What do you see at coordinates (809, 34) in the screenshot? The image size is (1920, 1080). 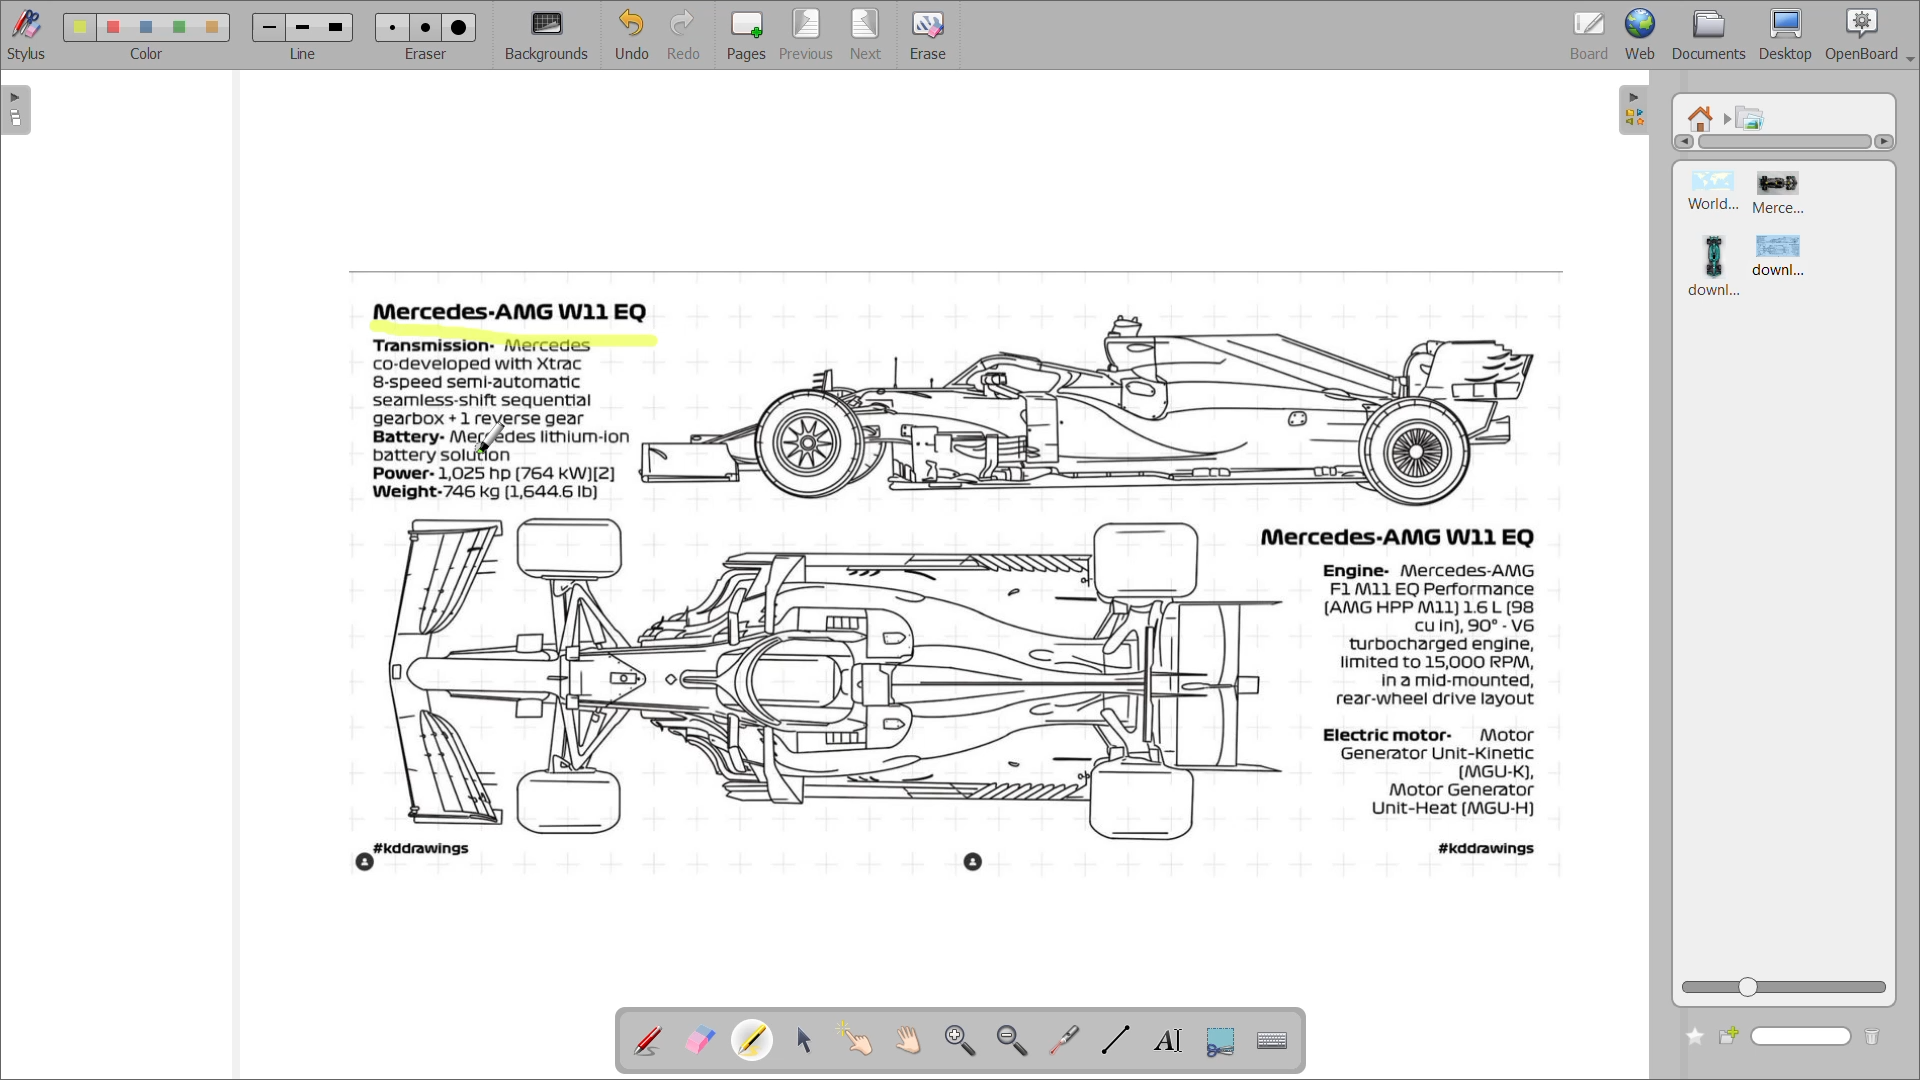 I see `previous` at bounding box center [809, 34].